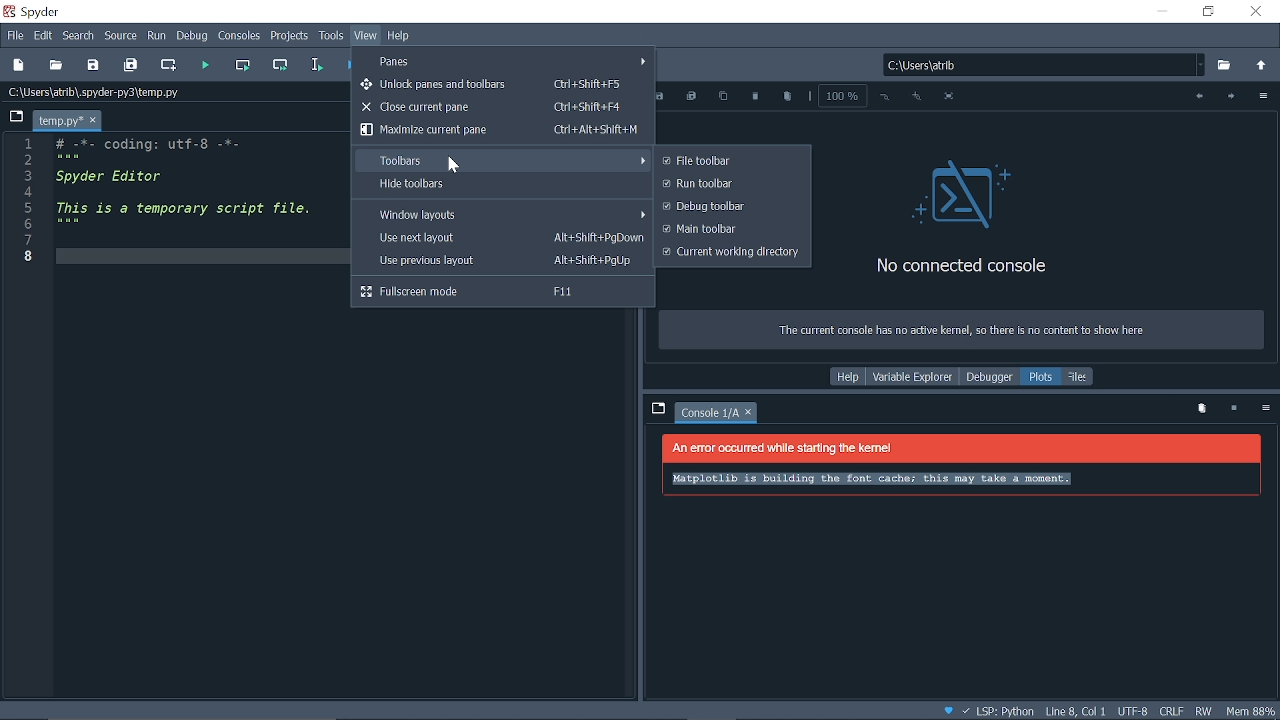  Describe the element at coordinates (1134, 712) in the screenshot. I see `Encoding` at that location.